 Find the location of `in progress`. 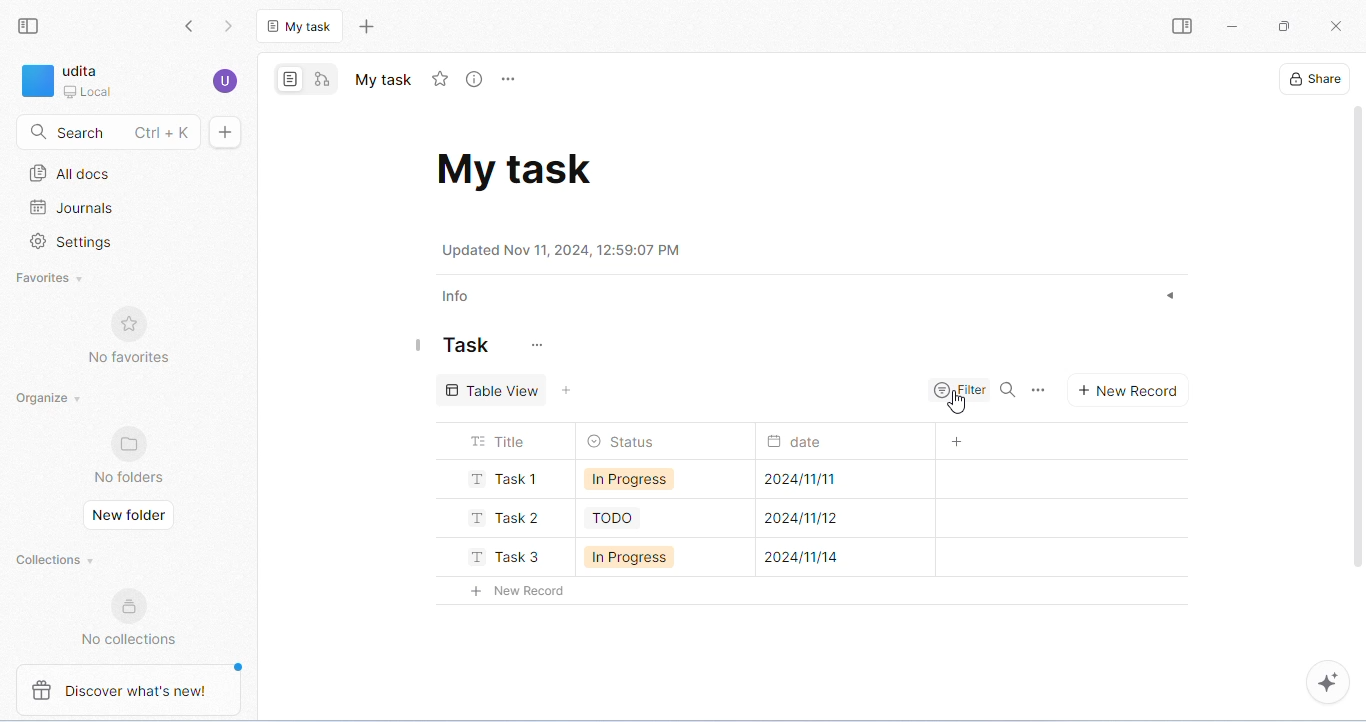

in progress is located at coordinates (627, 559).